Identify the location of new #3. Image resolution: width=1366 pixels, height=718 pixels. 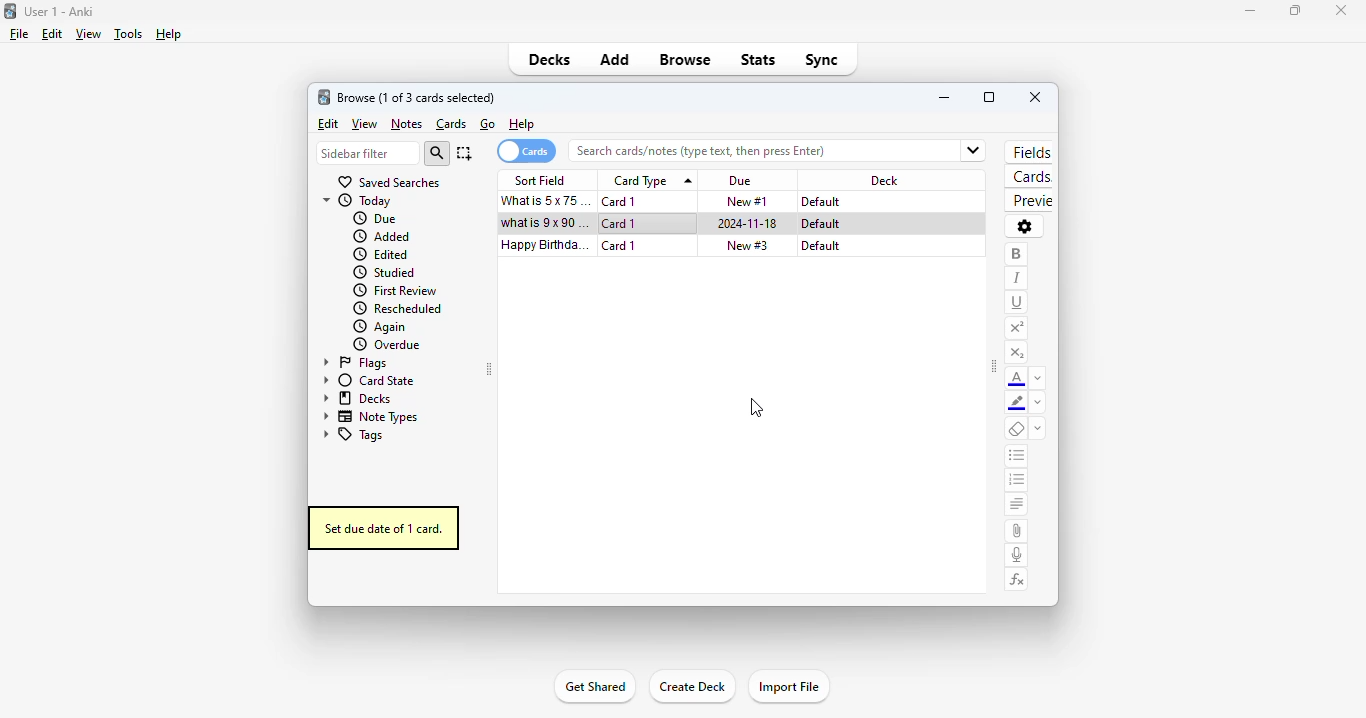
(748, 246).